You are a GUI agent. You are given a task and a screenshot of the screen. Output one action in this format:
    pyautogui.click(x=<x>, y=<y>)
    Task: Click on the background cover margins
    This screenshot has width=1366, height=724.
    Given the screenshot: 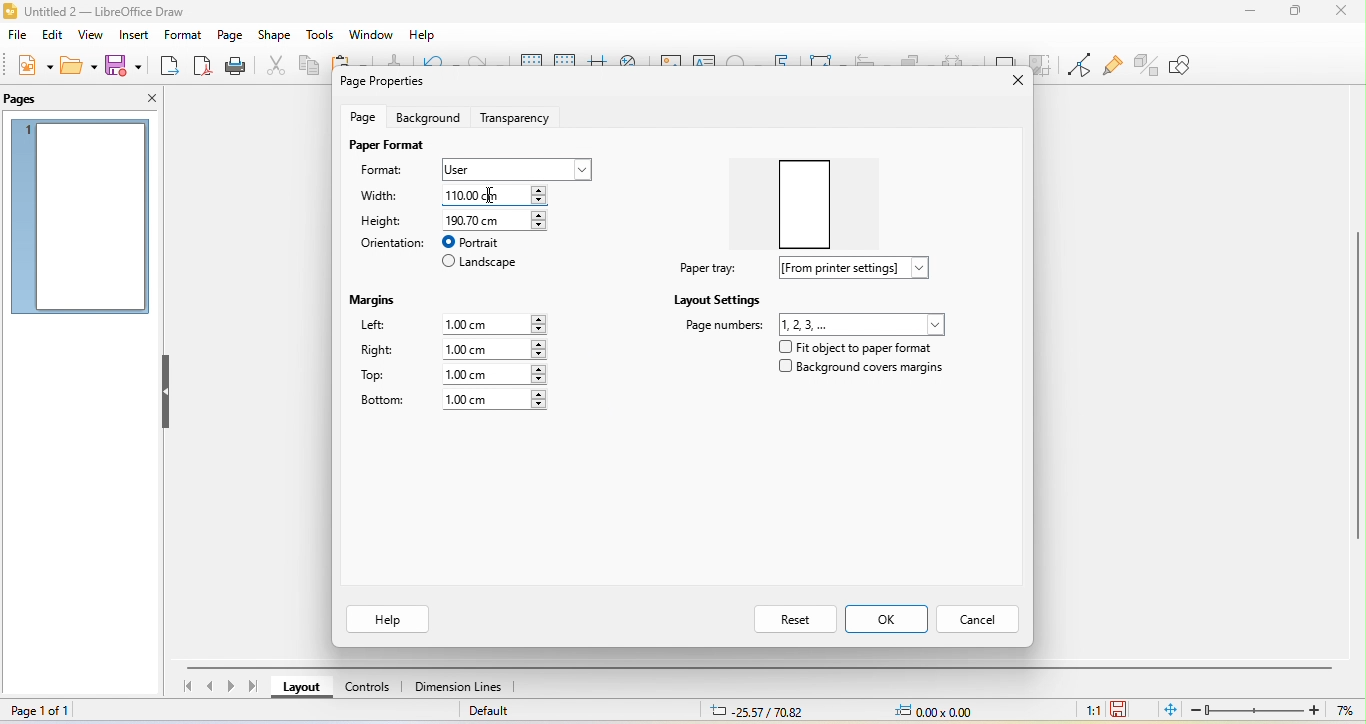 What is the action you would take?
    pyautogui.click(x=862, y=371)
    